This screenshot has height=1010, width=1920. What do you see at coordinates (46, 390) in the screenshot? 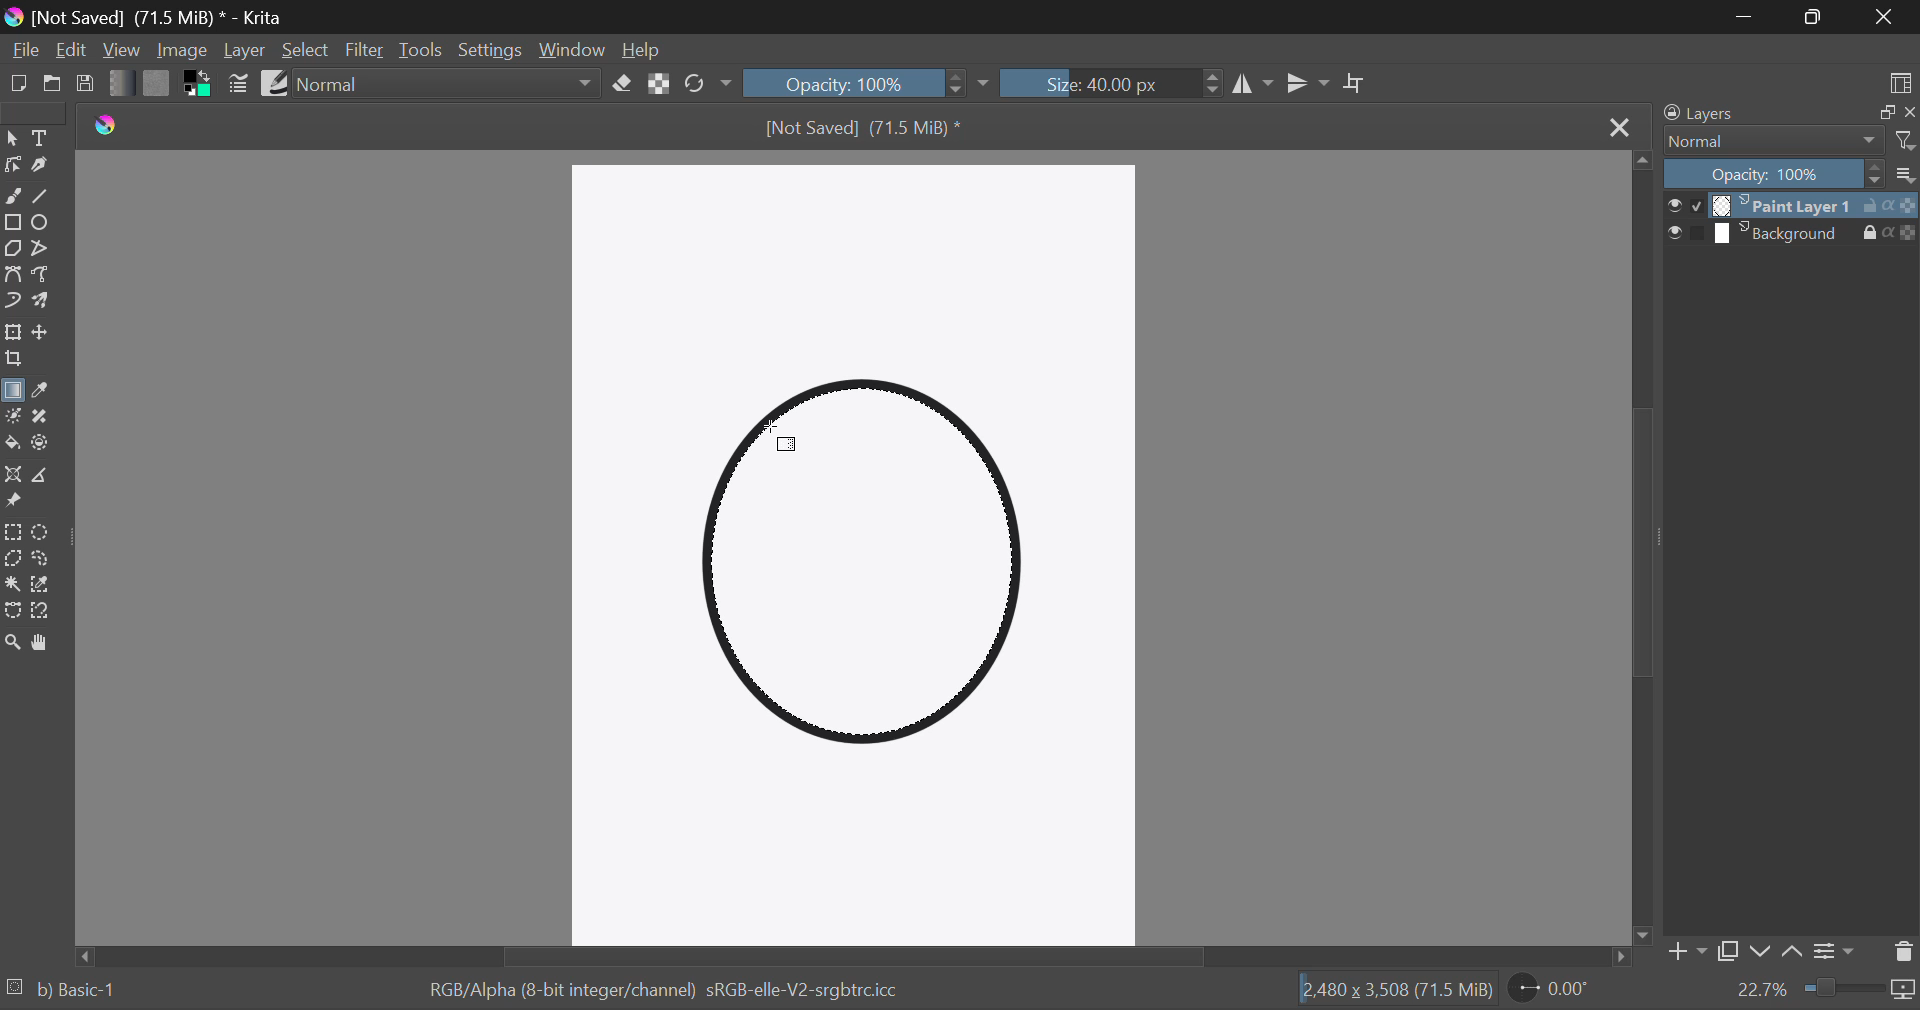
I see `Eyedropper` at bounding box center [46, 390].